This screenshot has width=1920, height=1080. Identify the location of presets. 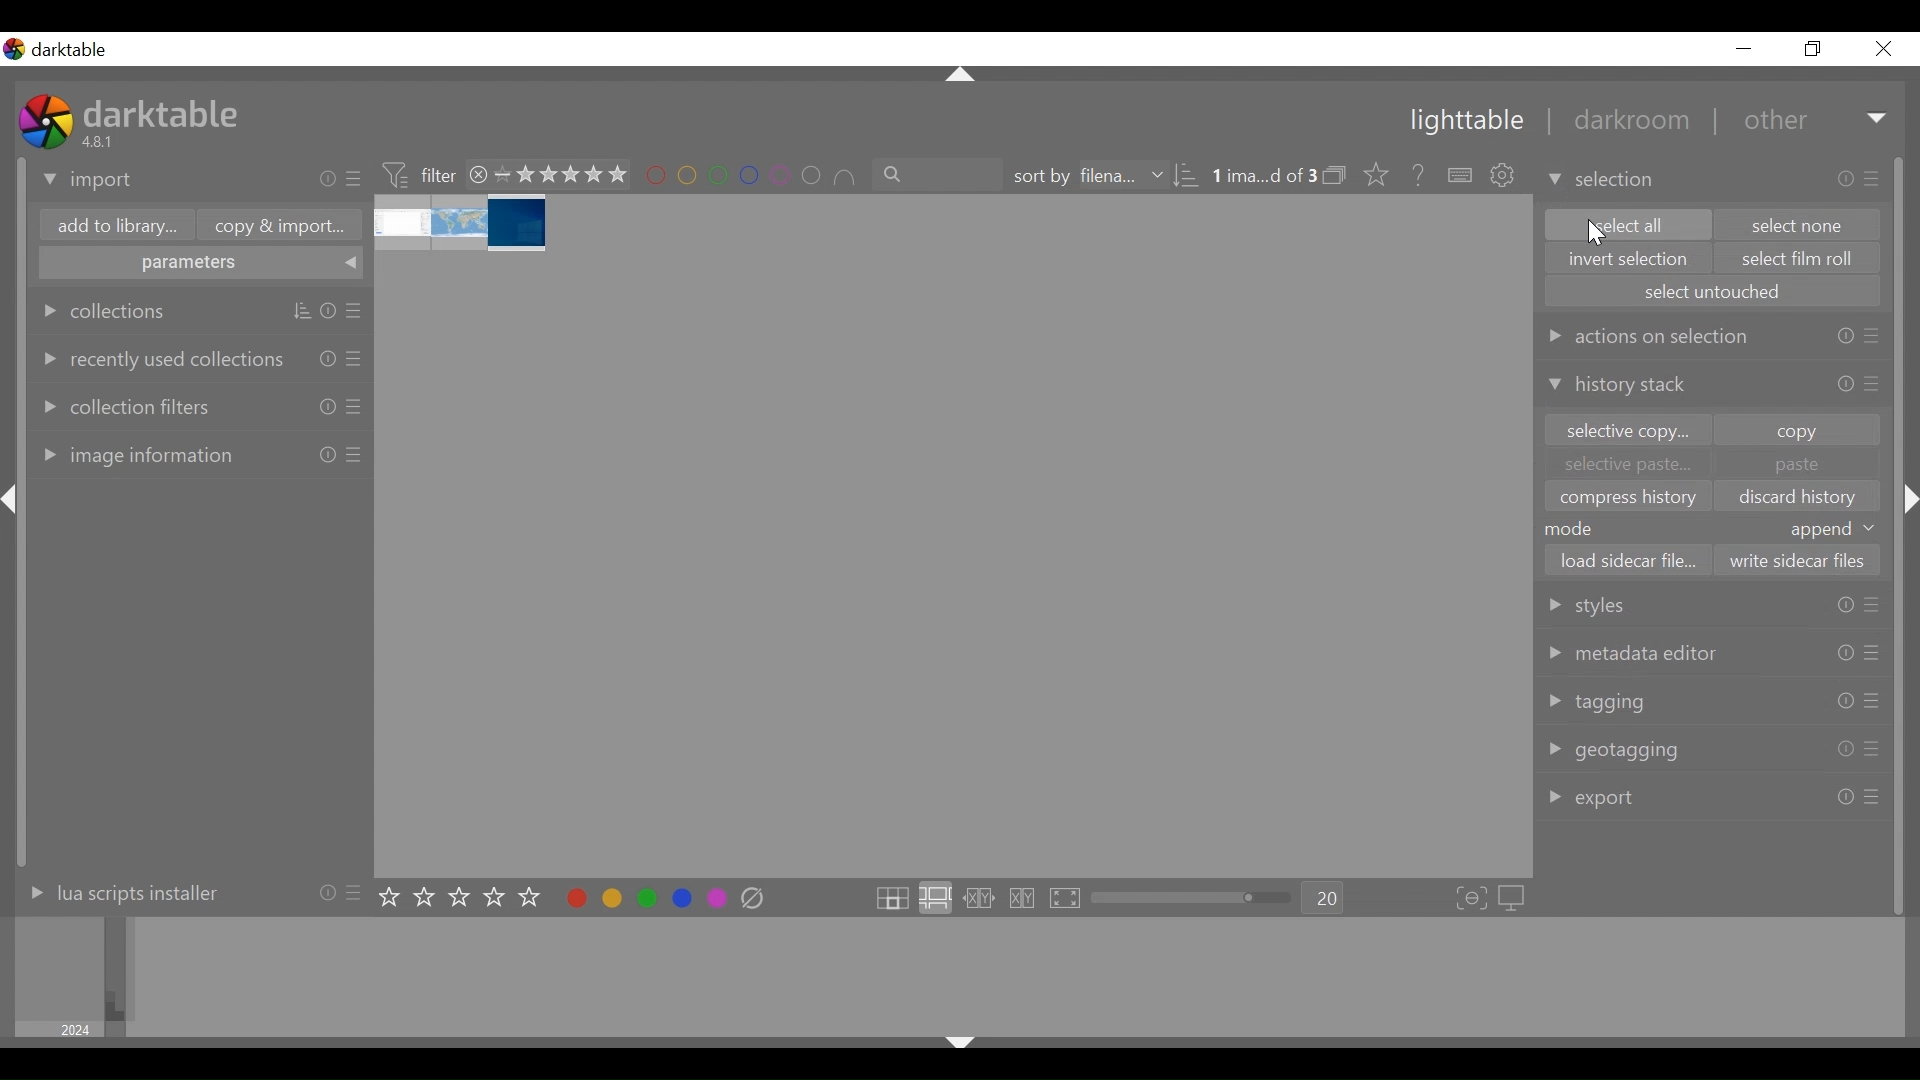
(357, 891).